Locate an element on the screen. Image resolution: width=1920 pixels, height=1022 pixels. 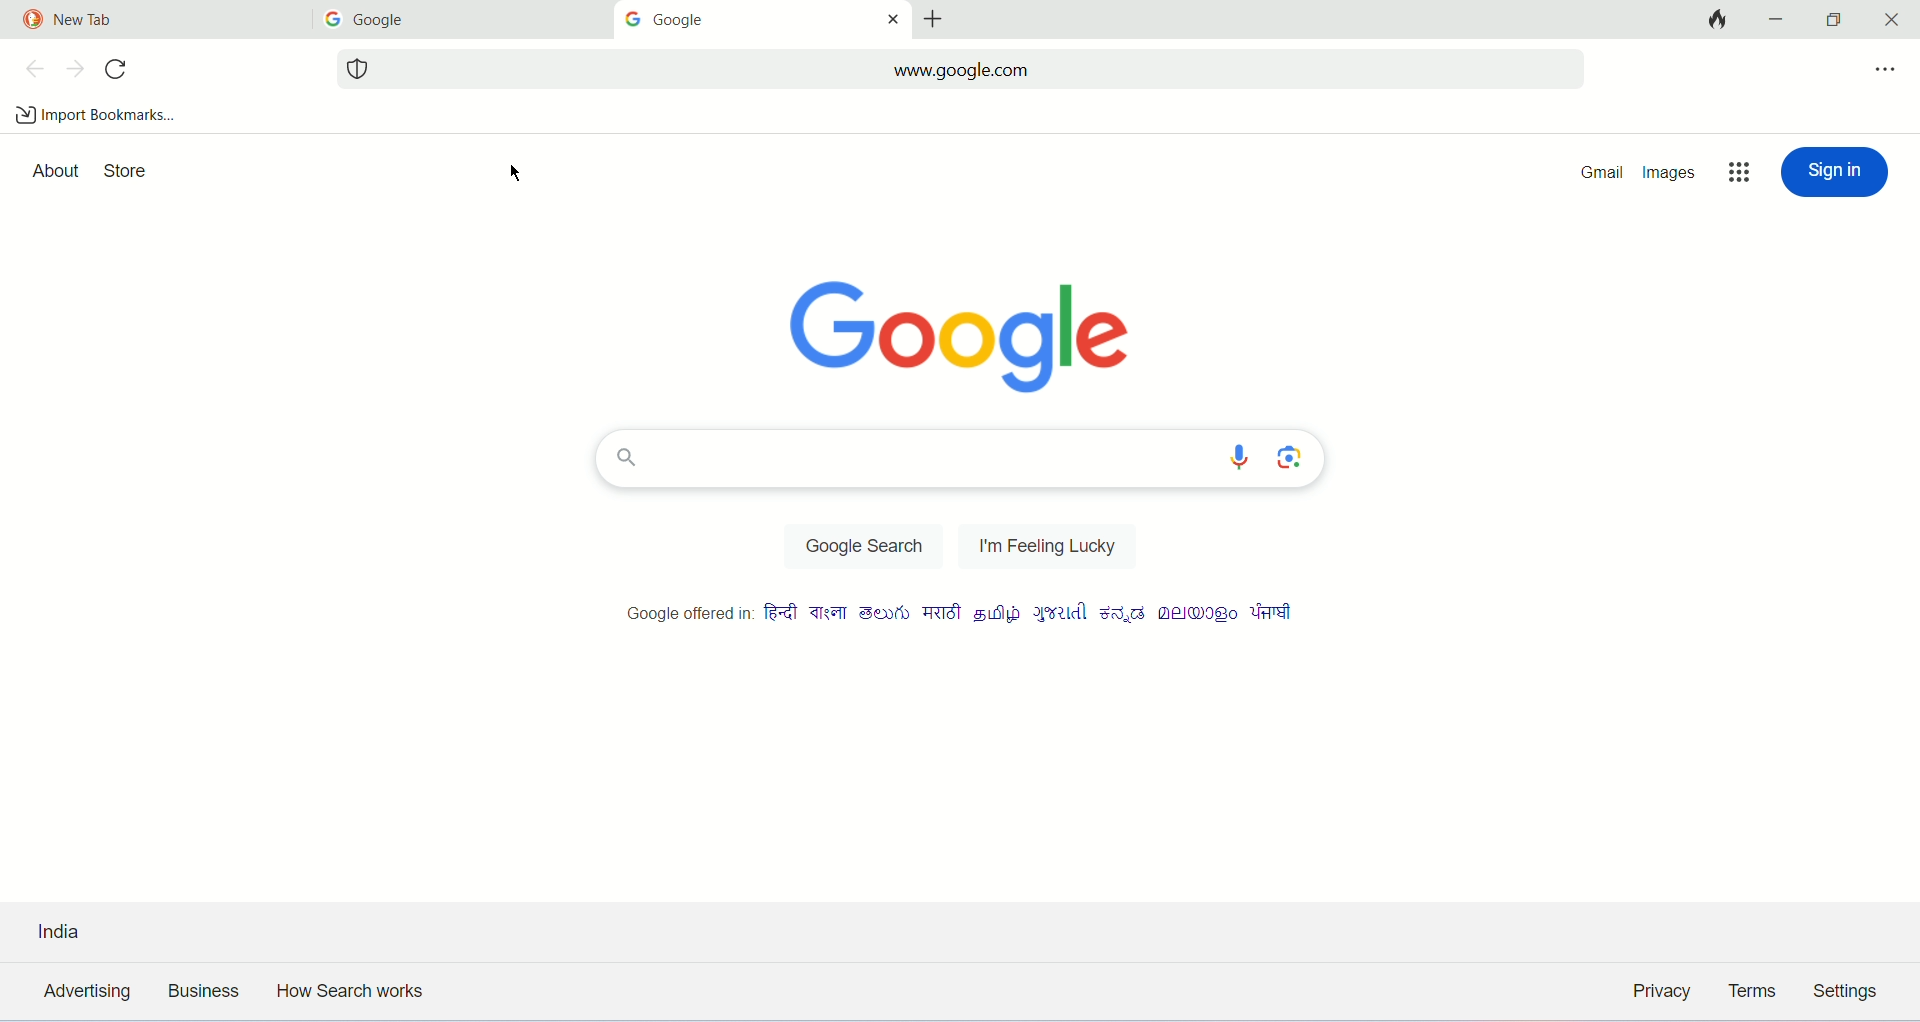
add tab is located at coordinates (938, 21).